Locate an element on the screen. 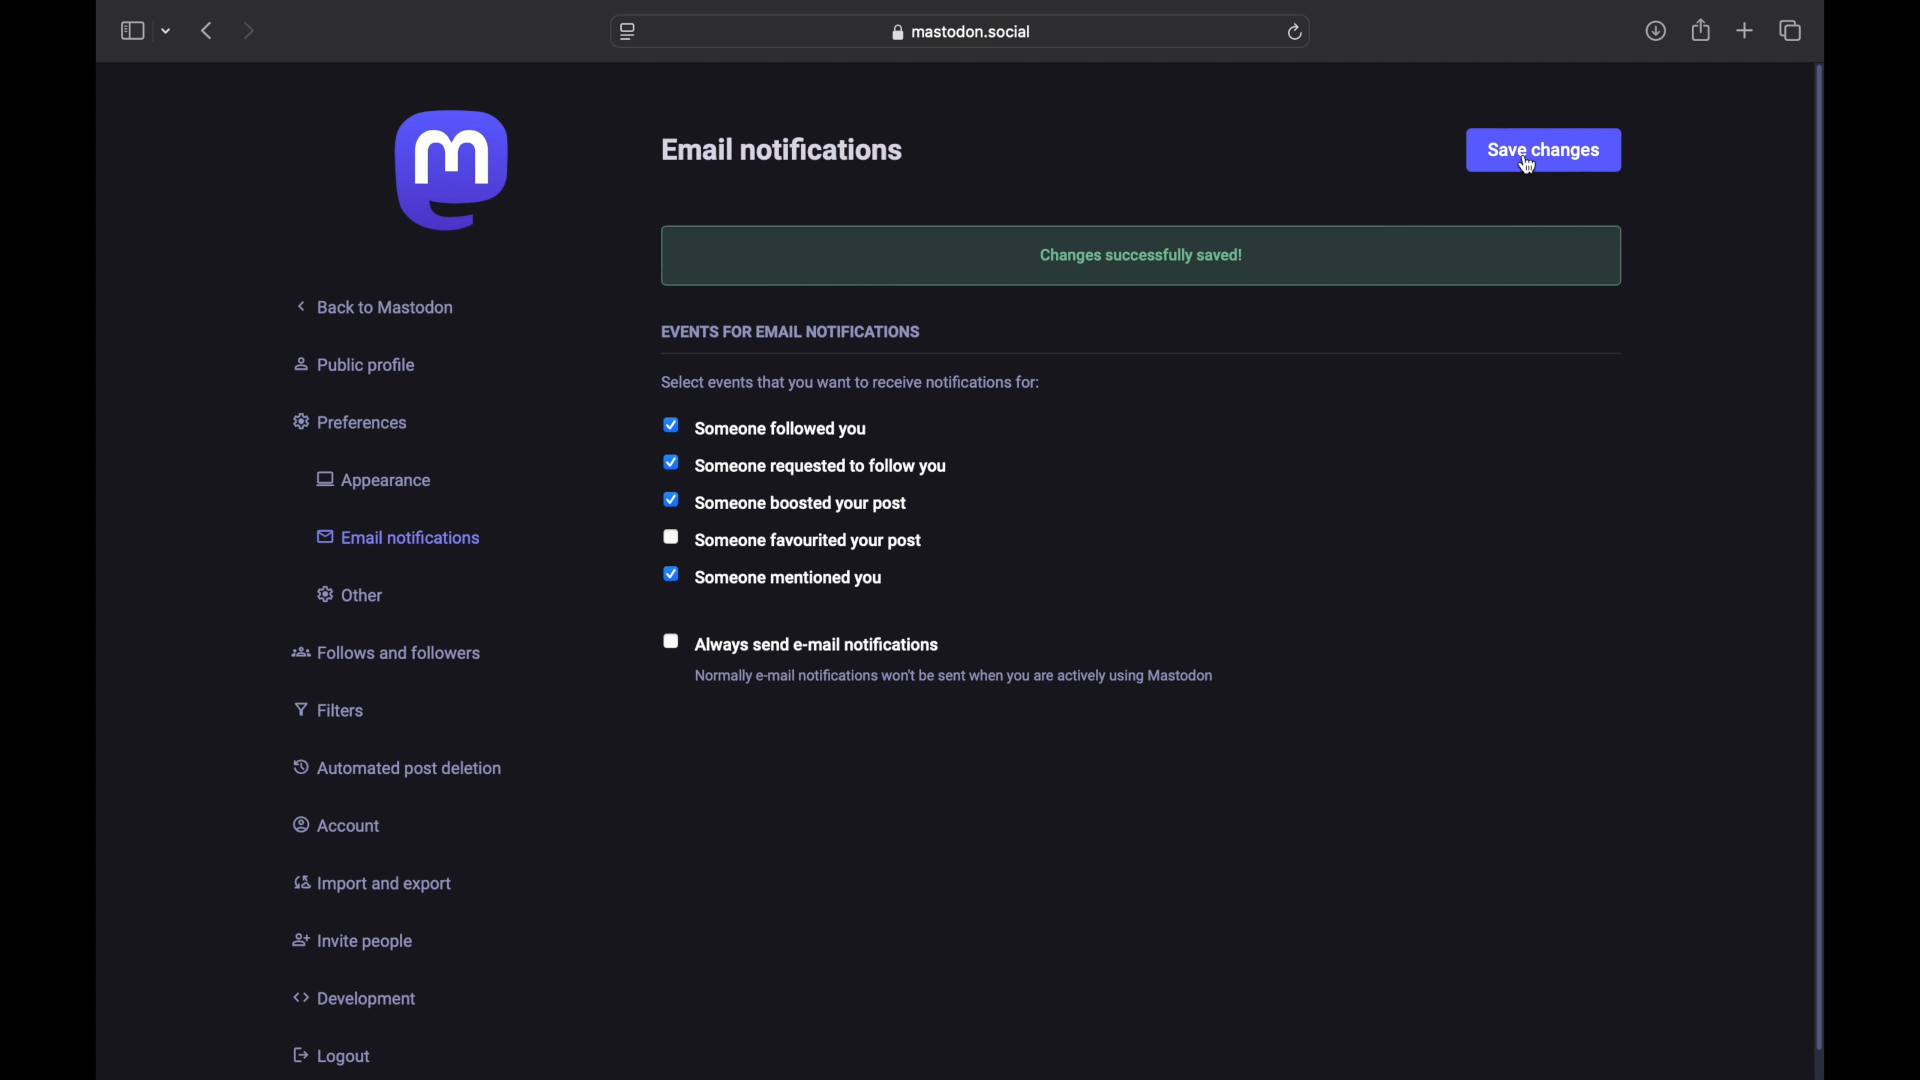  save changes is located at coordinates (1543, 149).